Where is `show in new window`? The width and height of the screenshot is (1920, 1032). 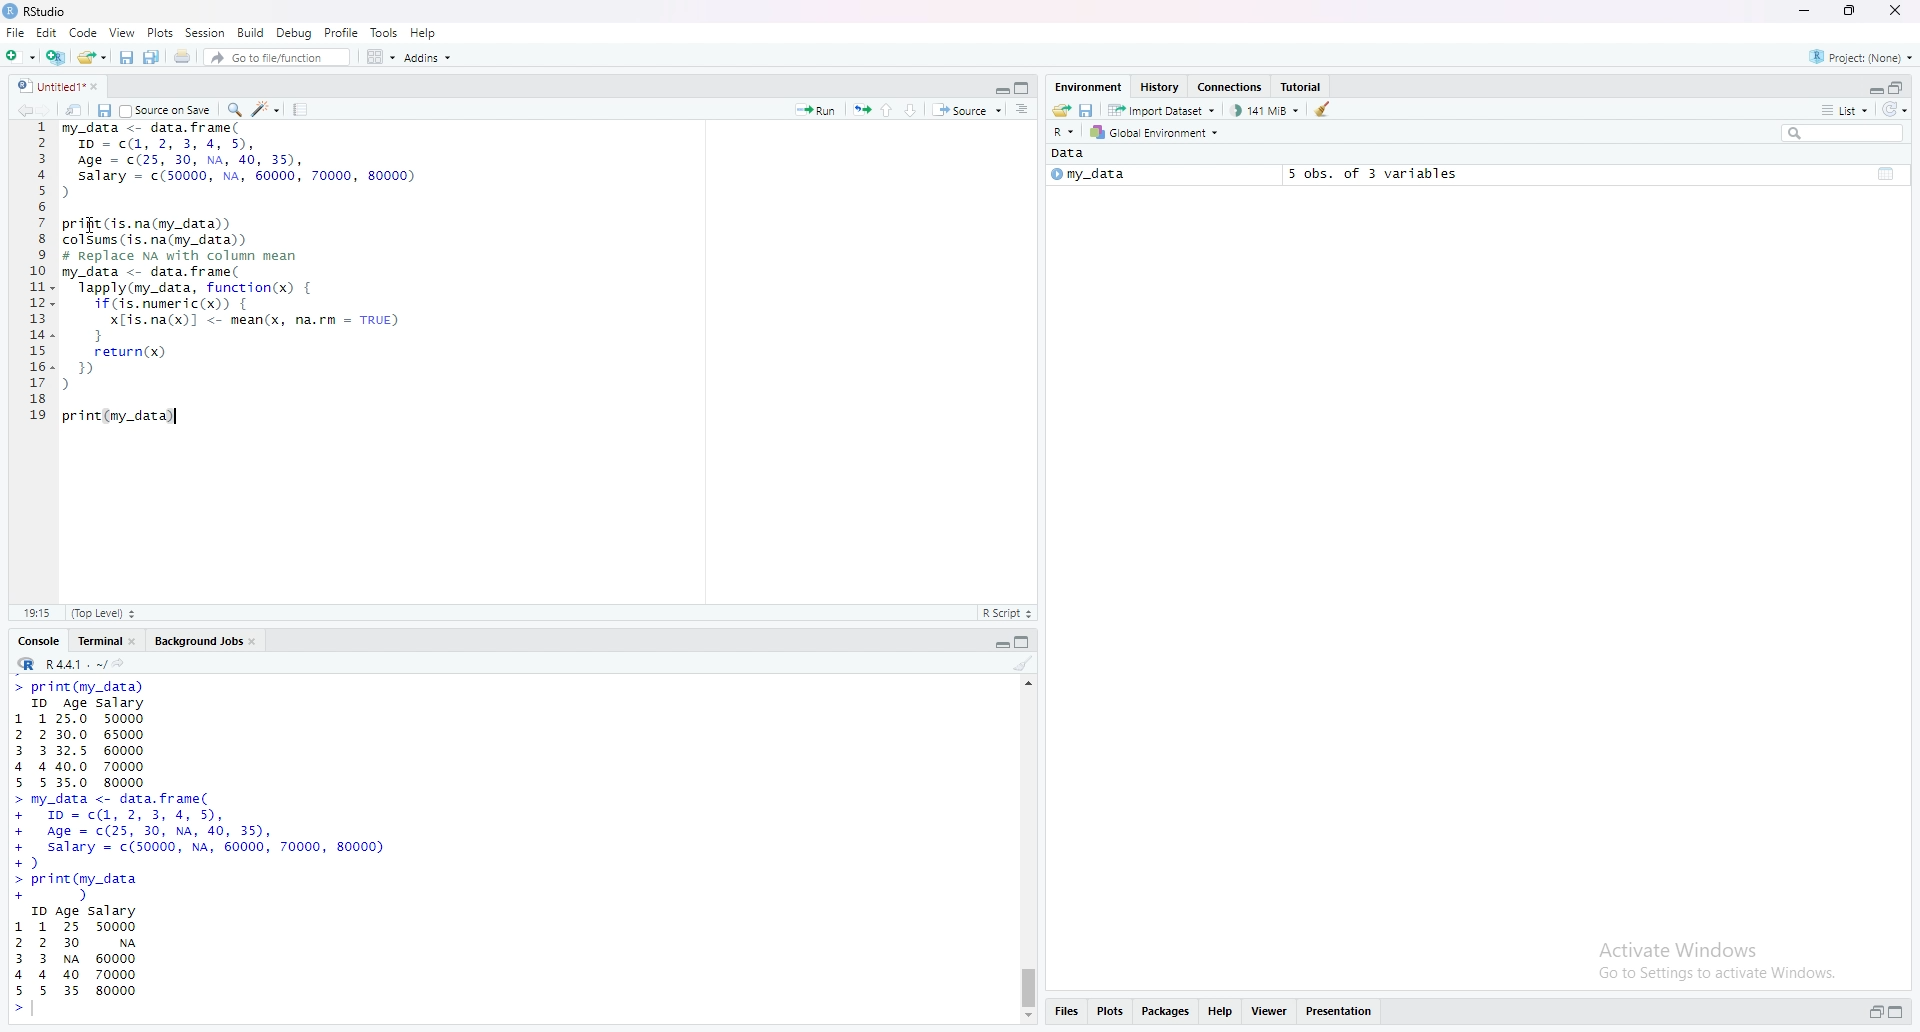
show in new window is located at coordinates (74, 111).